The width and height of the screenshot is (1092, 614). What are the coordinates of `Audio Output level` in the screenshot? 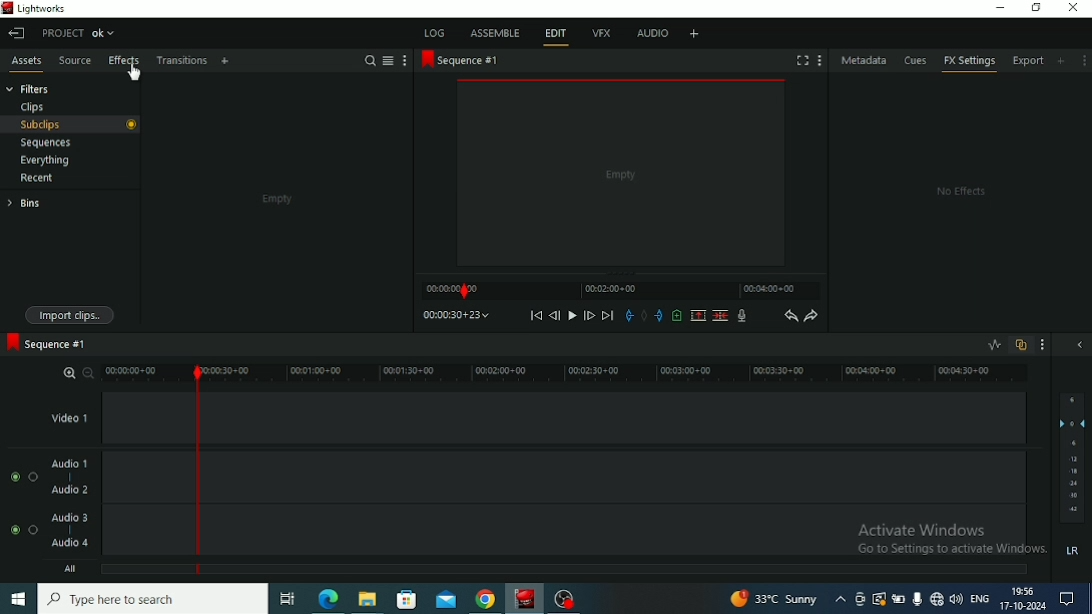 It's located at (1071, 478).